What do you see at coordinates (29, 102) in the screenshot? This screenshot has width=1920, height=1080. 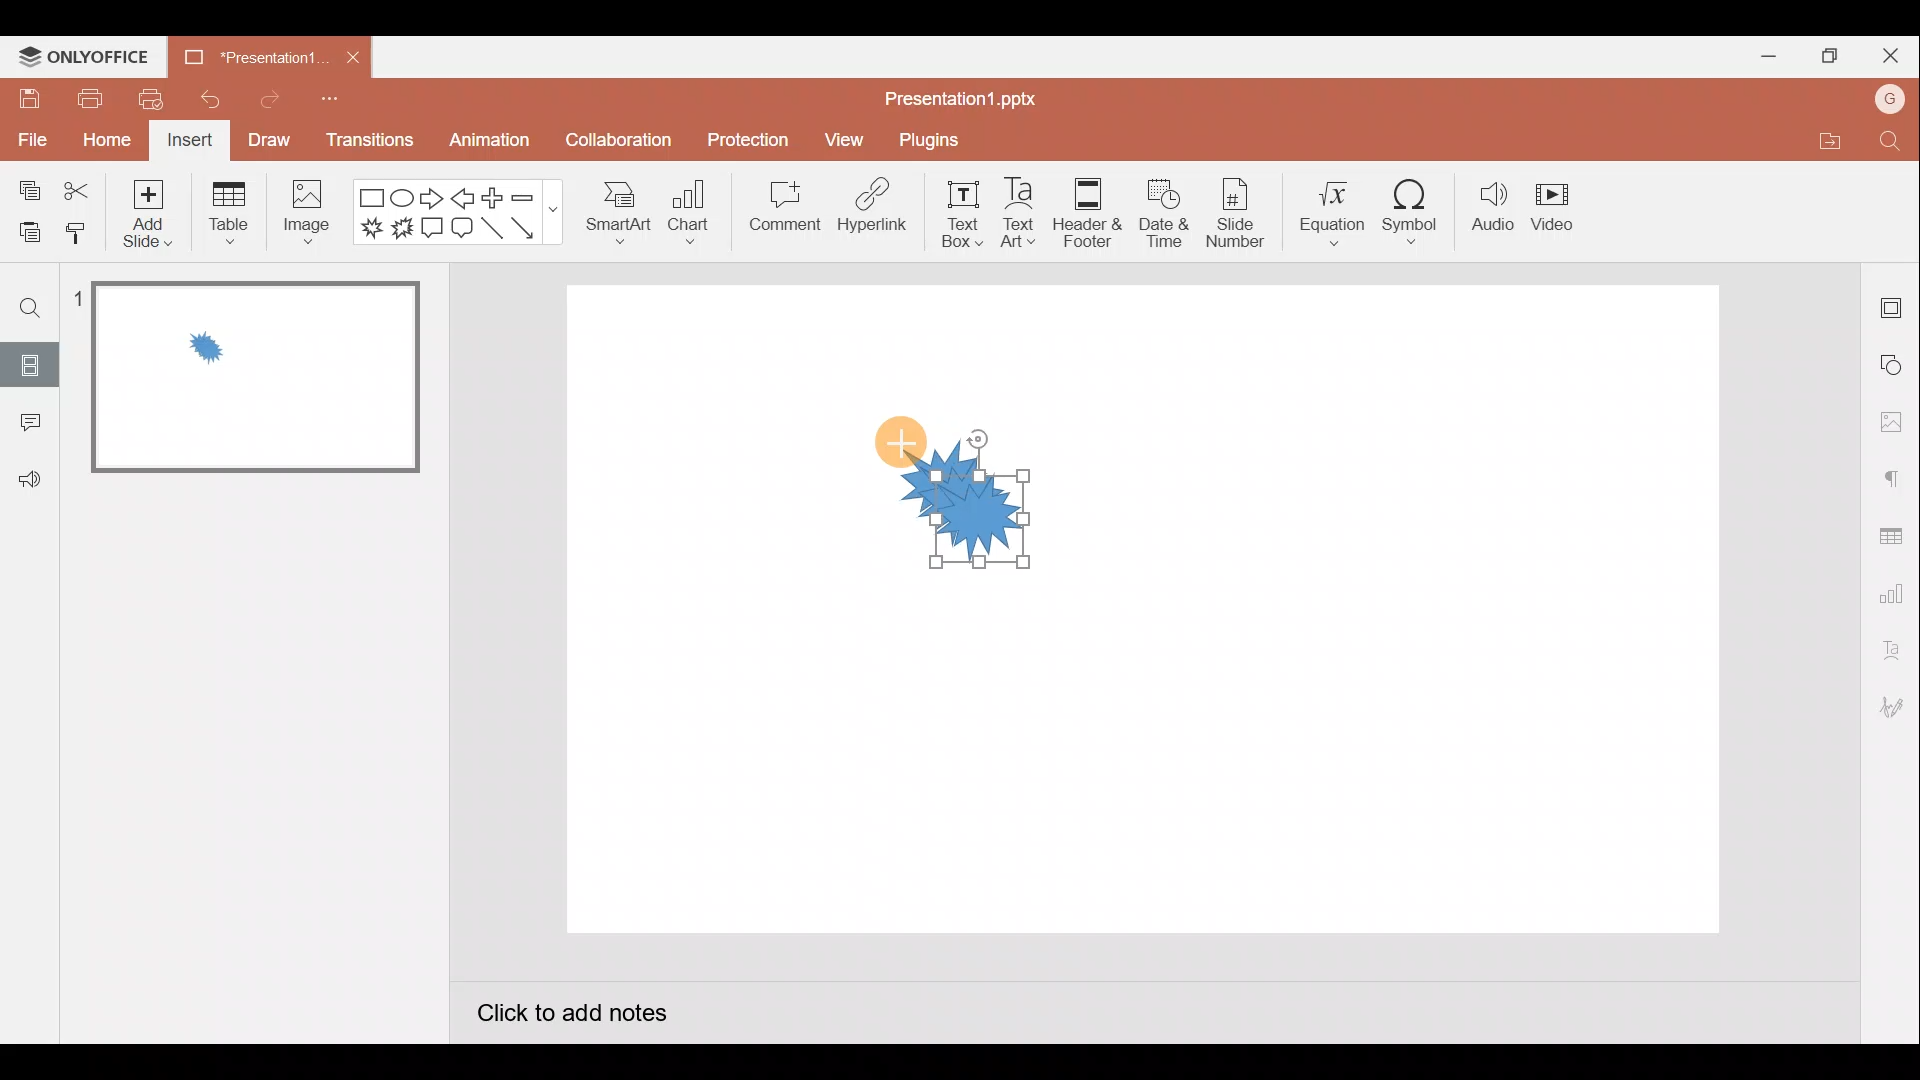 I see `Save` at bounding box center [29, 102].